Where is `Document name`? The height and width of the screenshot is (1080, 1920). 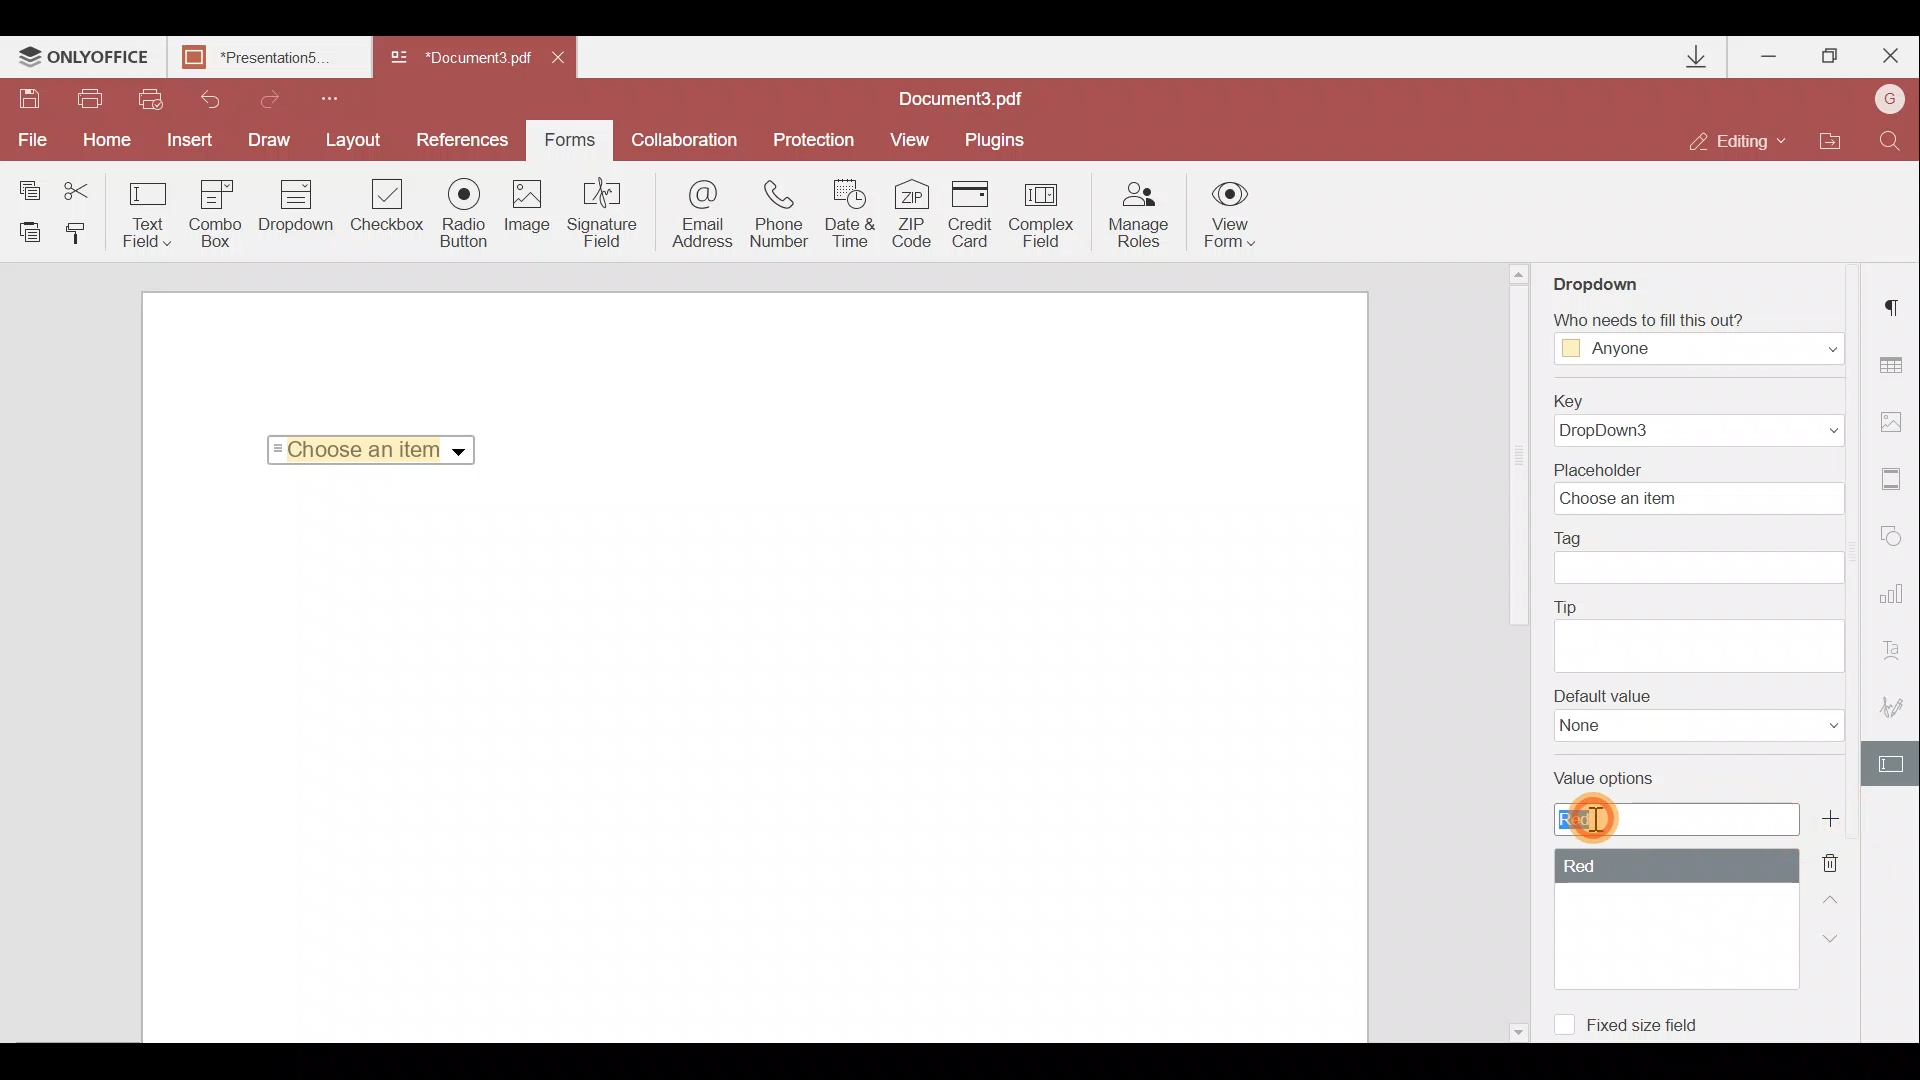 Document name is located at coordinates (458, 59).